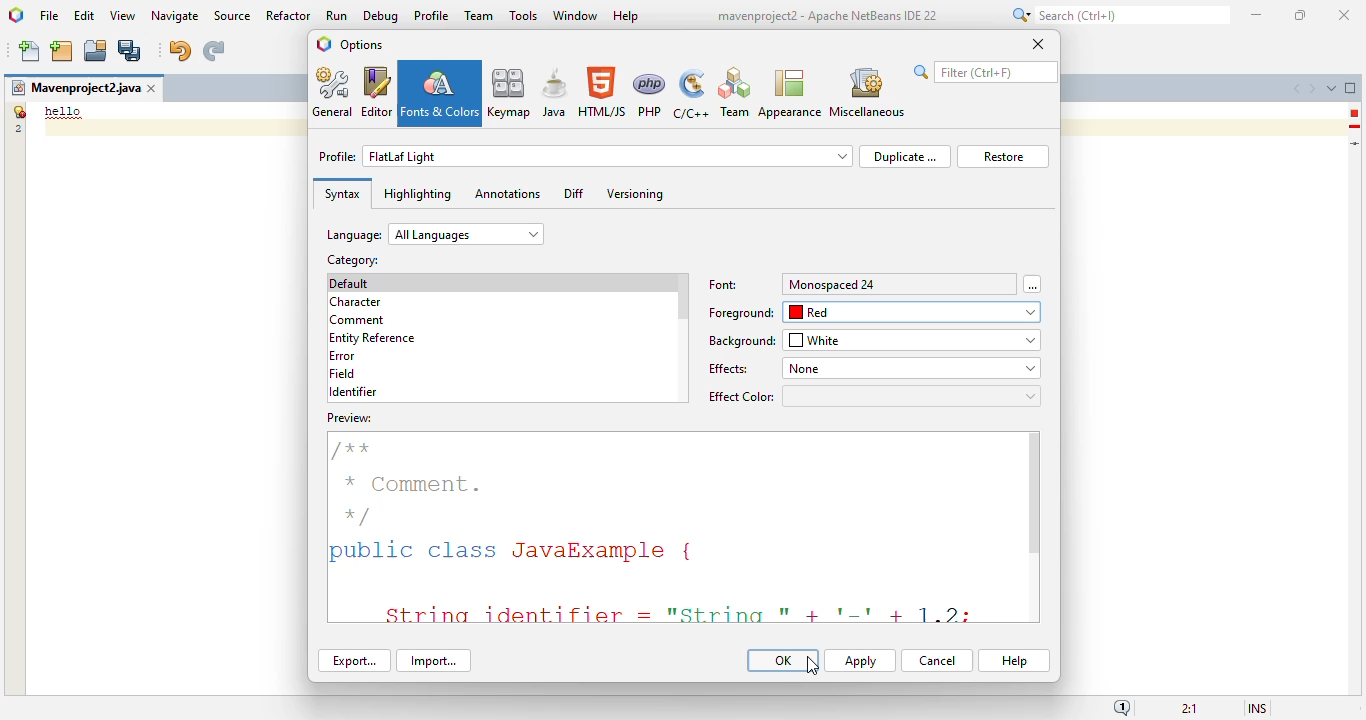 The image size is (1366, 720). What do you see at coordinates (690, 94) in the screenshot?
I see `C/C++` at bounding box center [690, 94].